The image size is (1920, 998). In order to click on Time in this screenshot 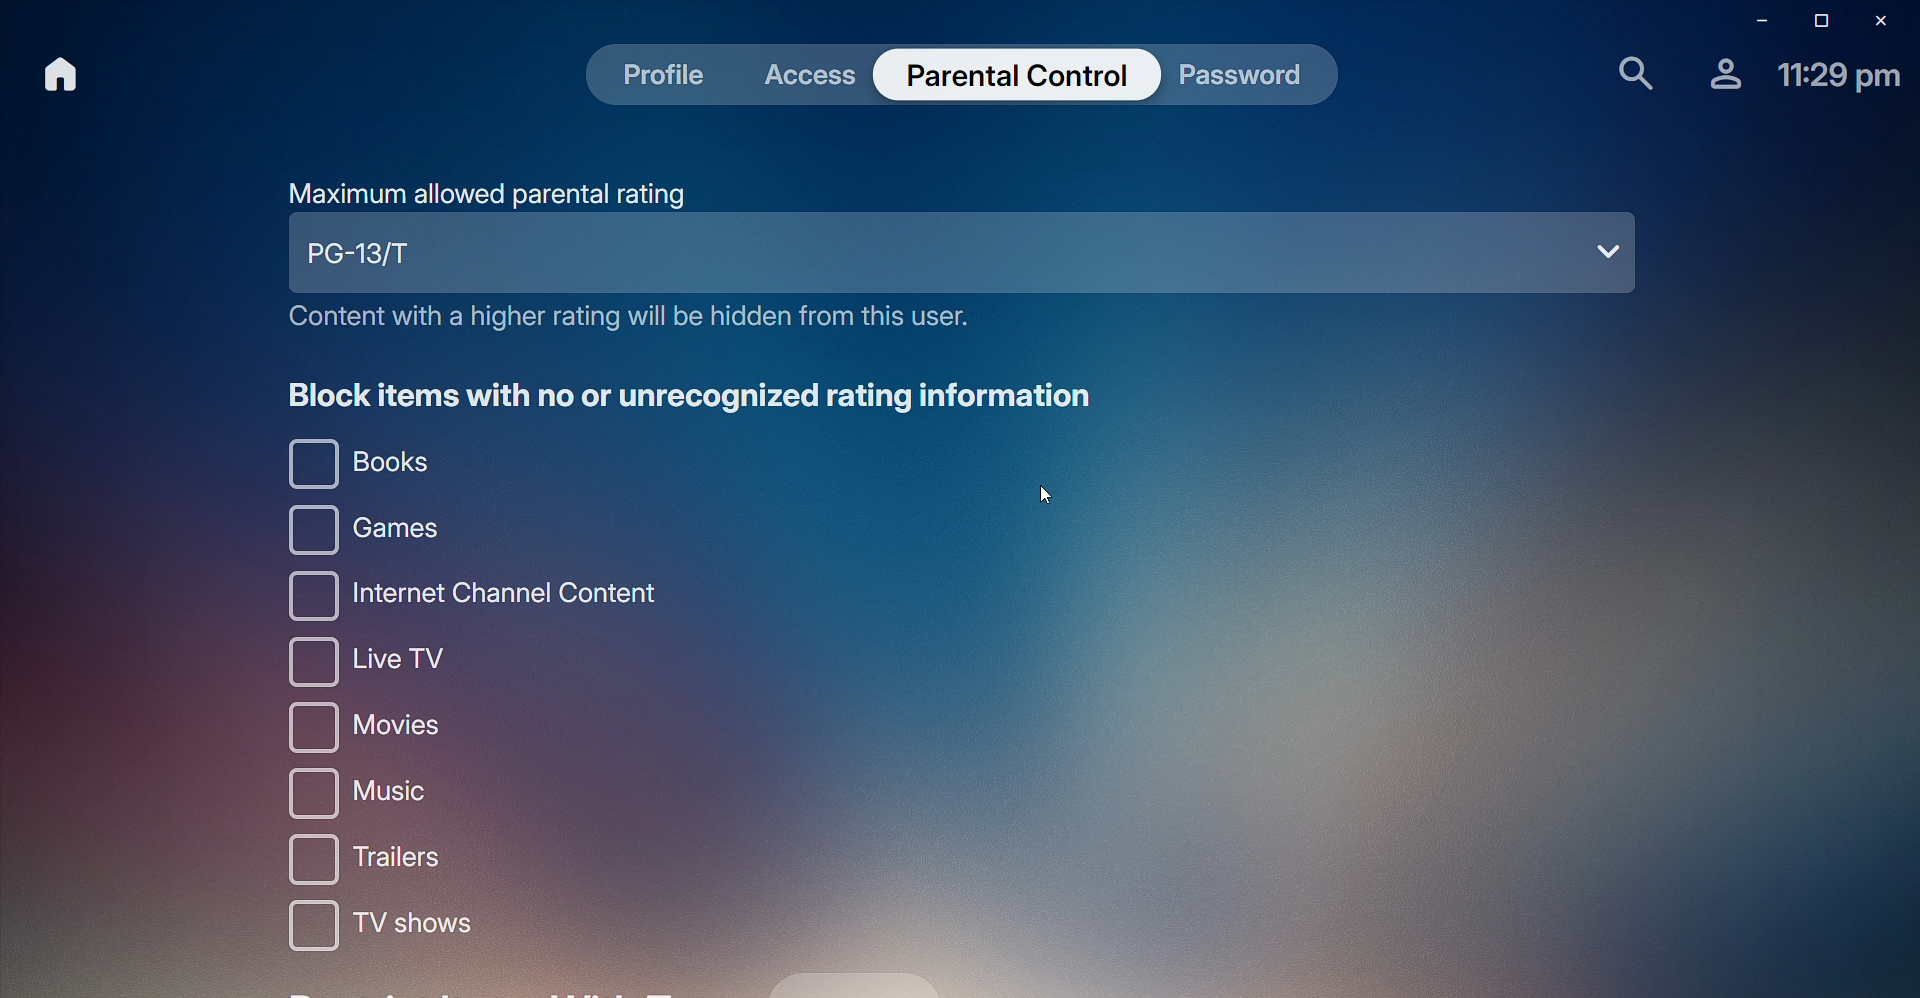, I will do `click(1839, 78)`.